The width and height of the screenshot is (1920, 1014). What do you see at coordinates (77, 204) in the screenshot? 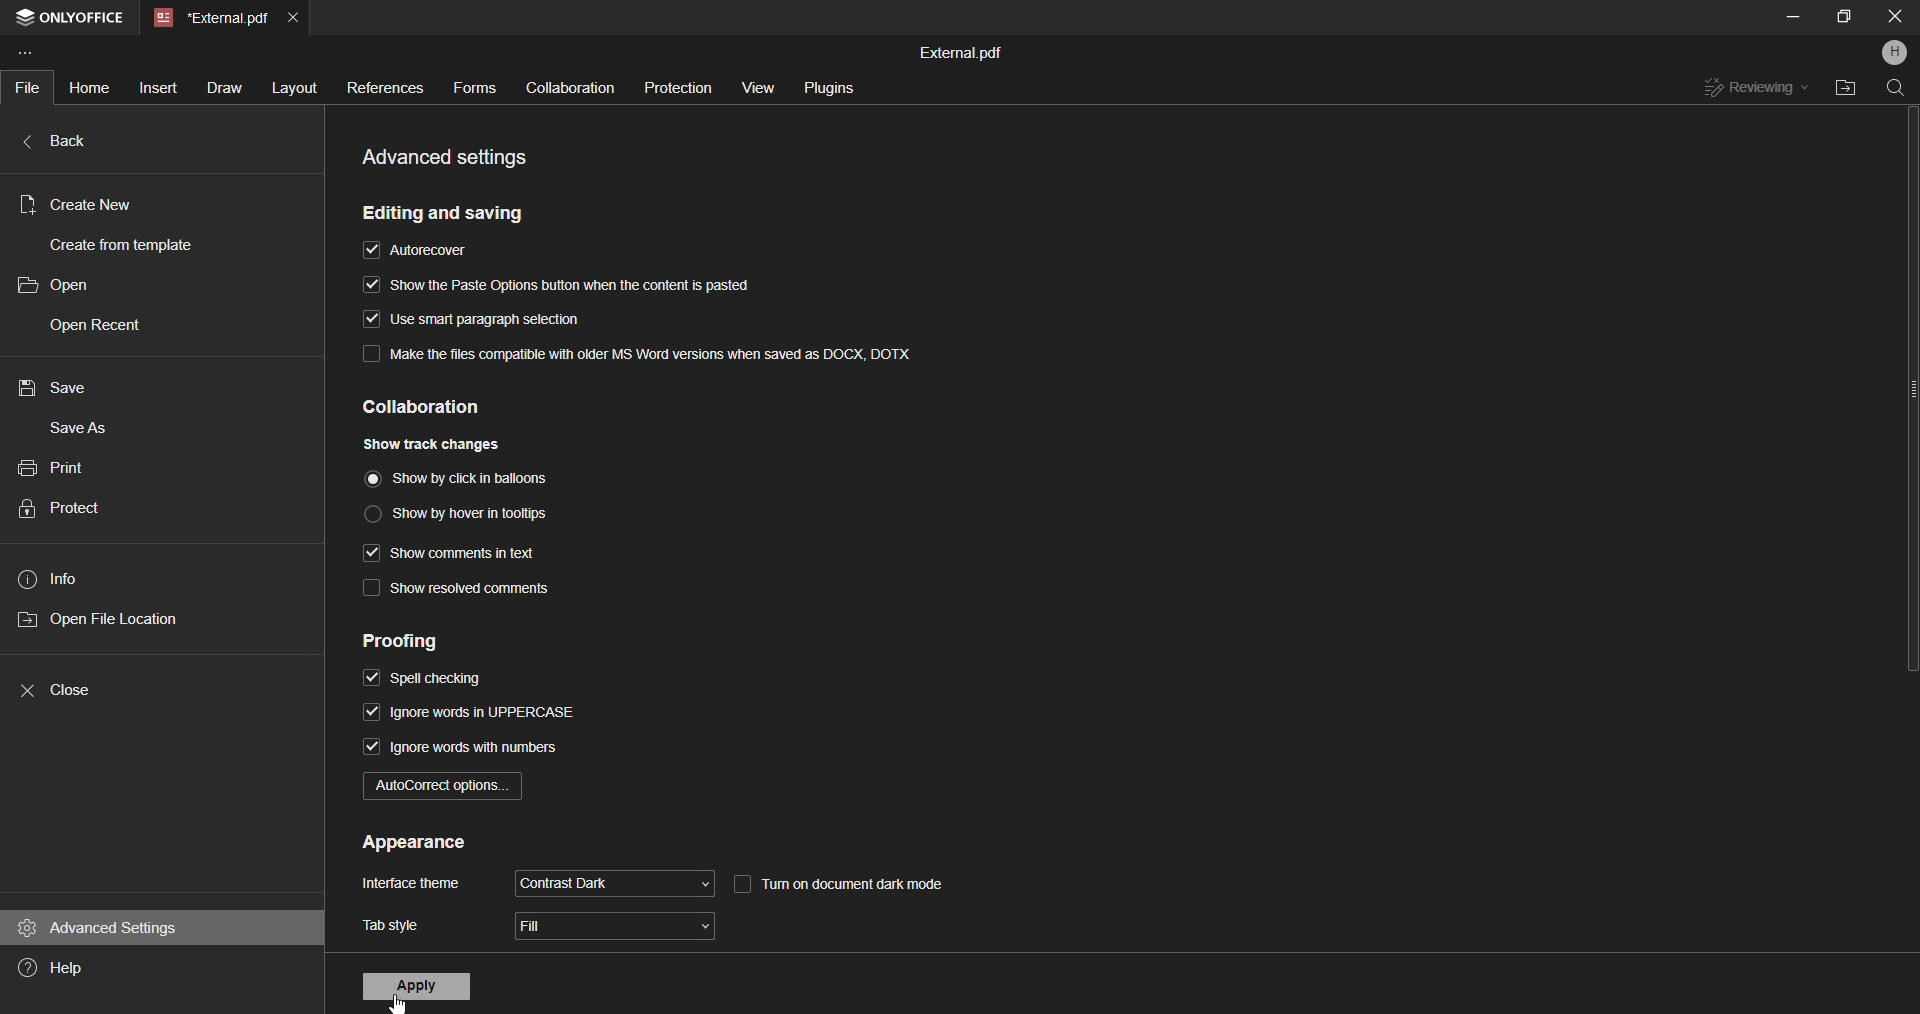
I see `Create new` at bounding box center [77, 204].